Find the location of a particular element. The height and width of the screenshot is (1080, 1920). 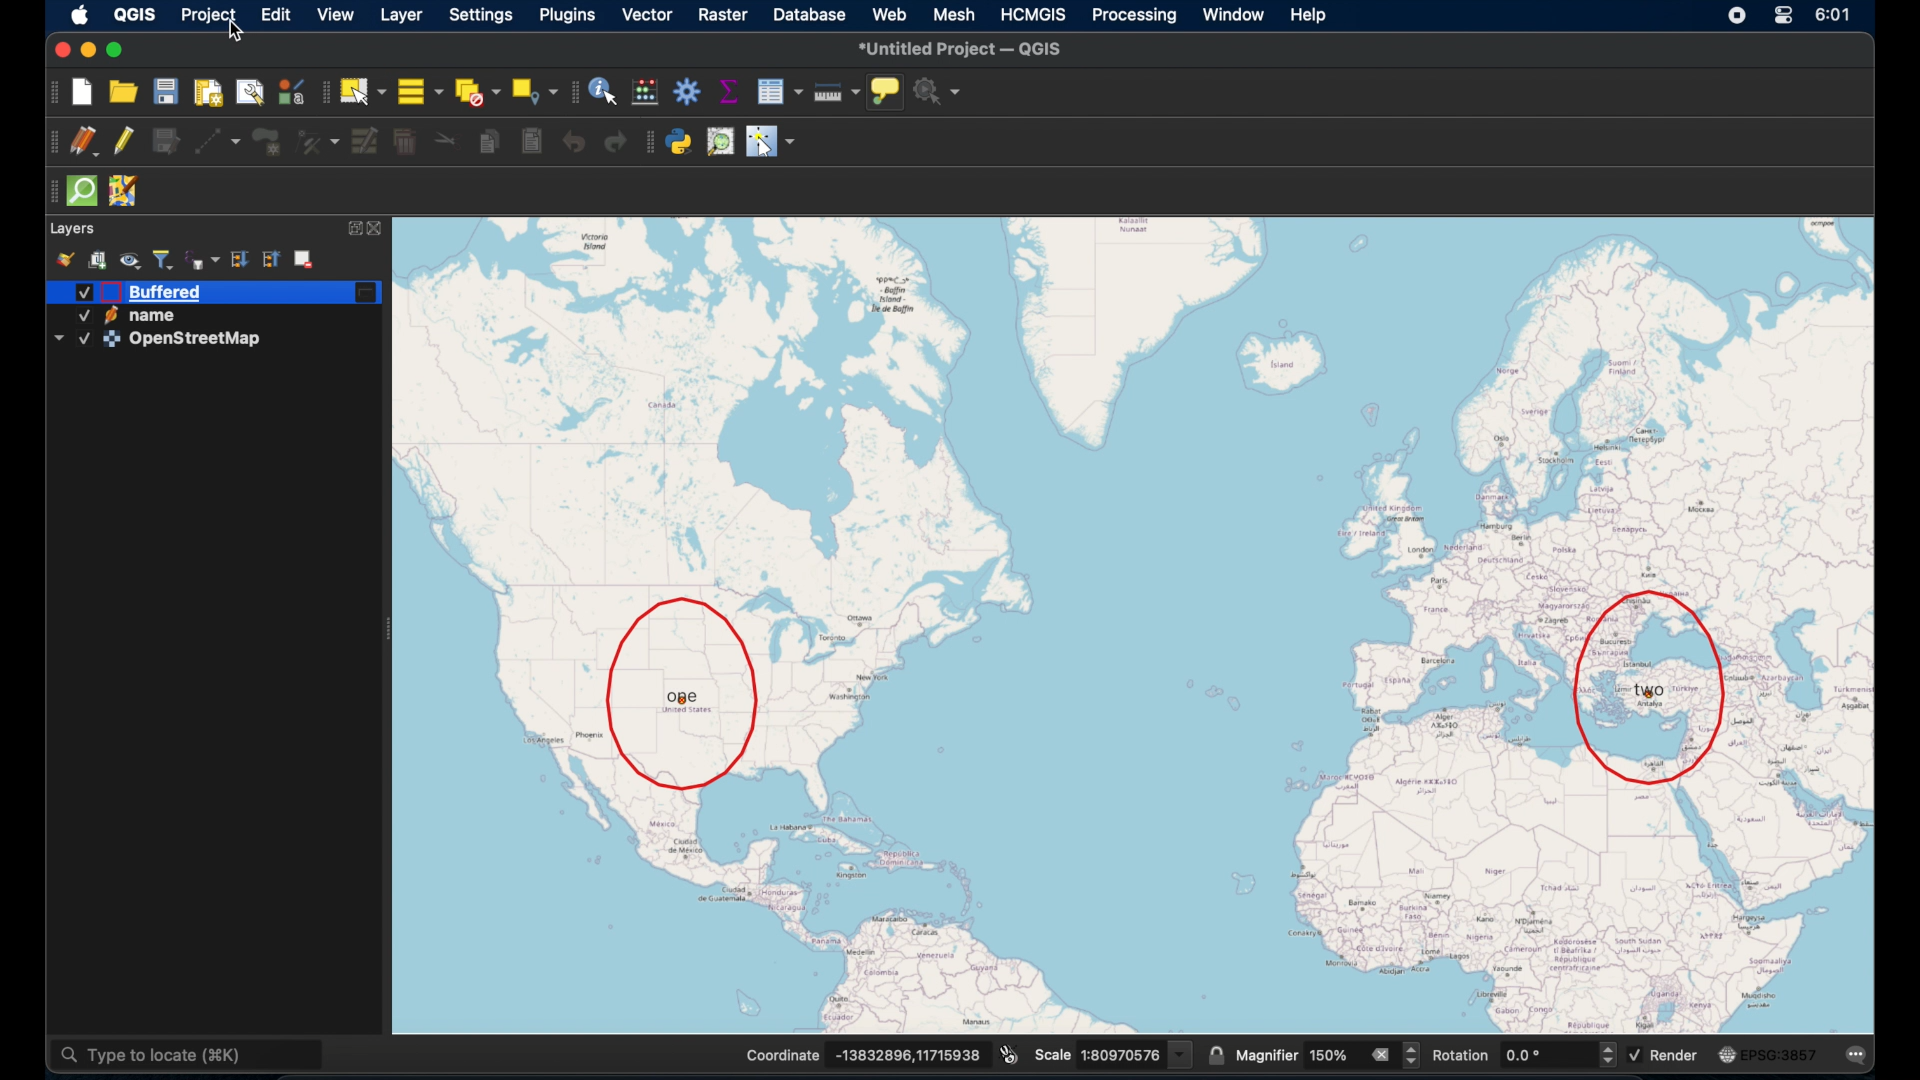

magnifier value is located at coordinates (1330, 1054).